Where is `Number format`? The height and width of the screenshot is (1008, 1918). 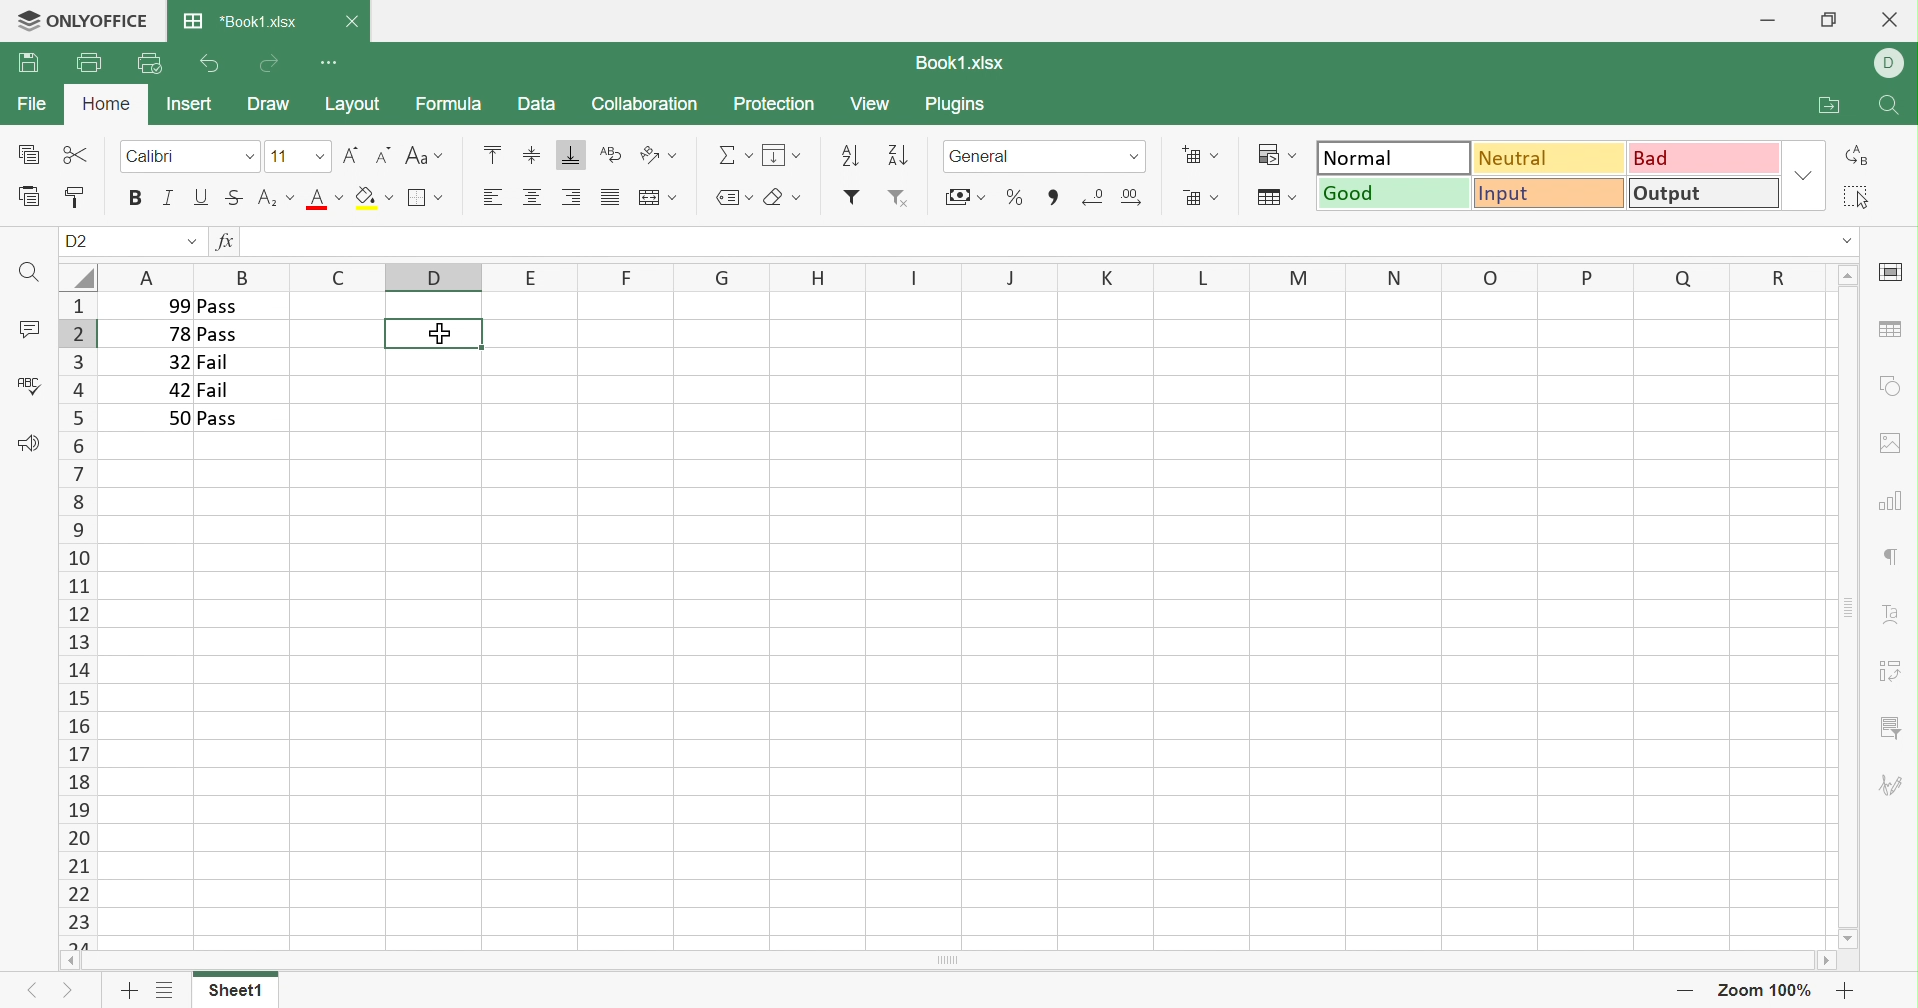
Number format is located at coordinates (1043, 156).